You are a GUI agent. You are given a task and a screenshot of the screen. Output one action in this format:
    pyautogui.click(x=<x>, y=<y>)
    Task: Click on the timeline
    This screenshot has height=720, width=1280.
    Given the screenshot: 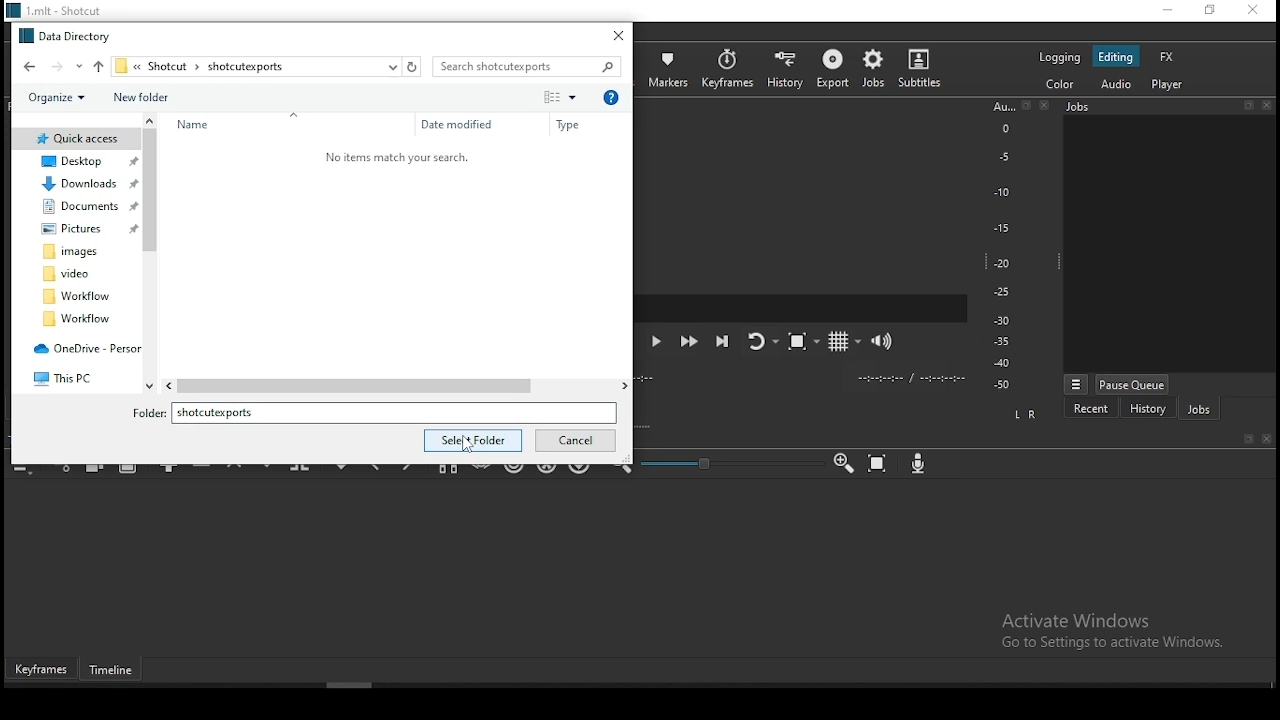 What is the action you would take?
    pyautogui.click(x=116, y=672)
    